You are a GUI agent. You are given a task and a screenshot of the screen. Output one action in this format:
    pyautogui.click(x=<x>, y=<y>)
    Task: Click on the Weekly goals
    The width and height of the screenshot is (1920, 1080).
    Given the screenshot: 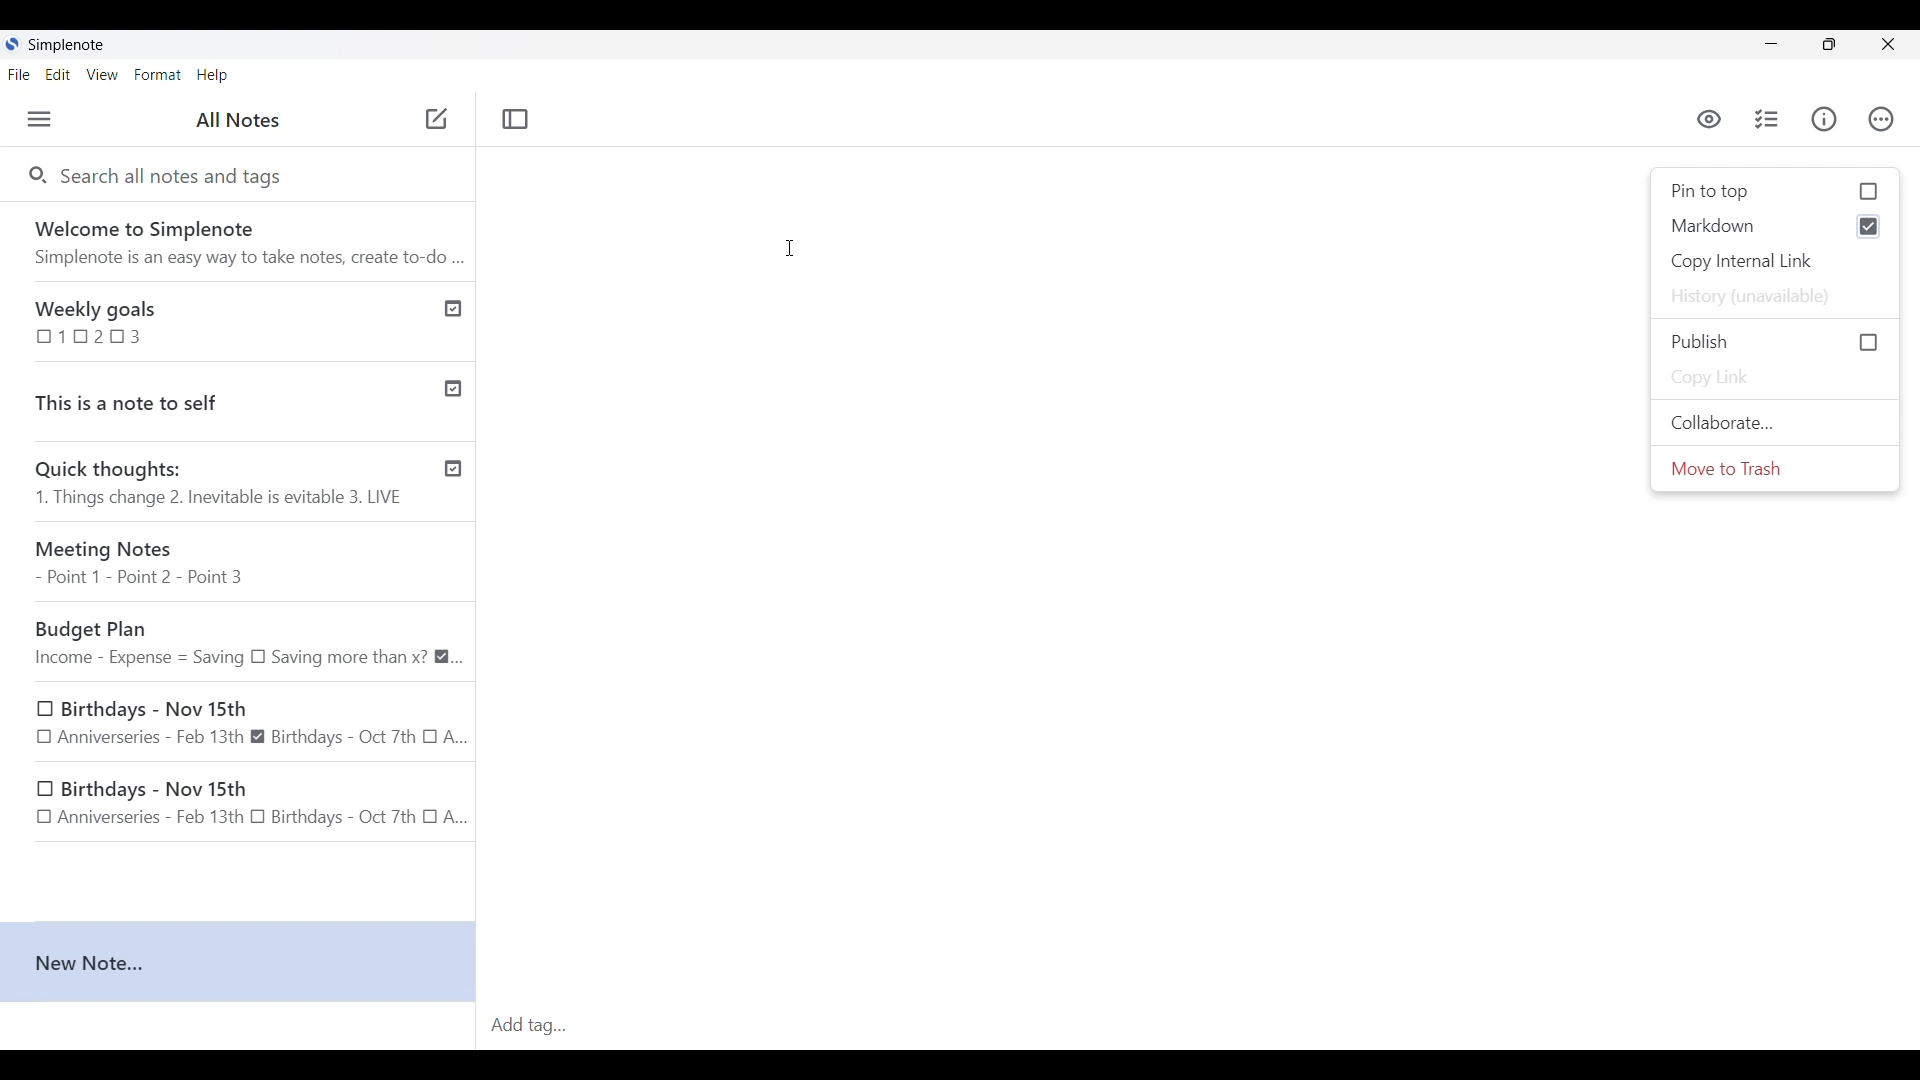 What is the action you would take?
    pyautogui.click(x=213, y=320)
    